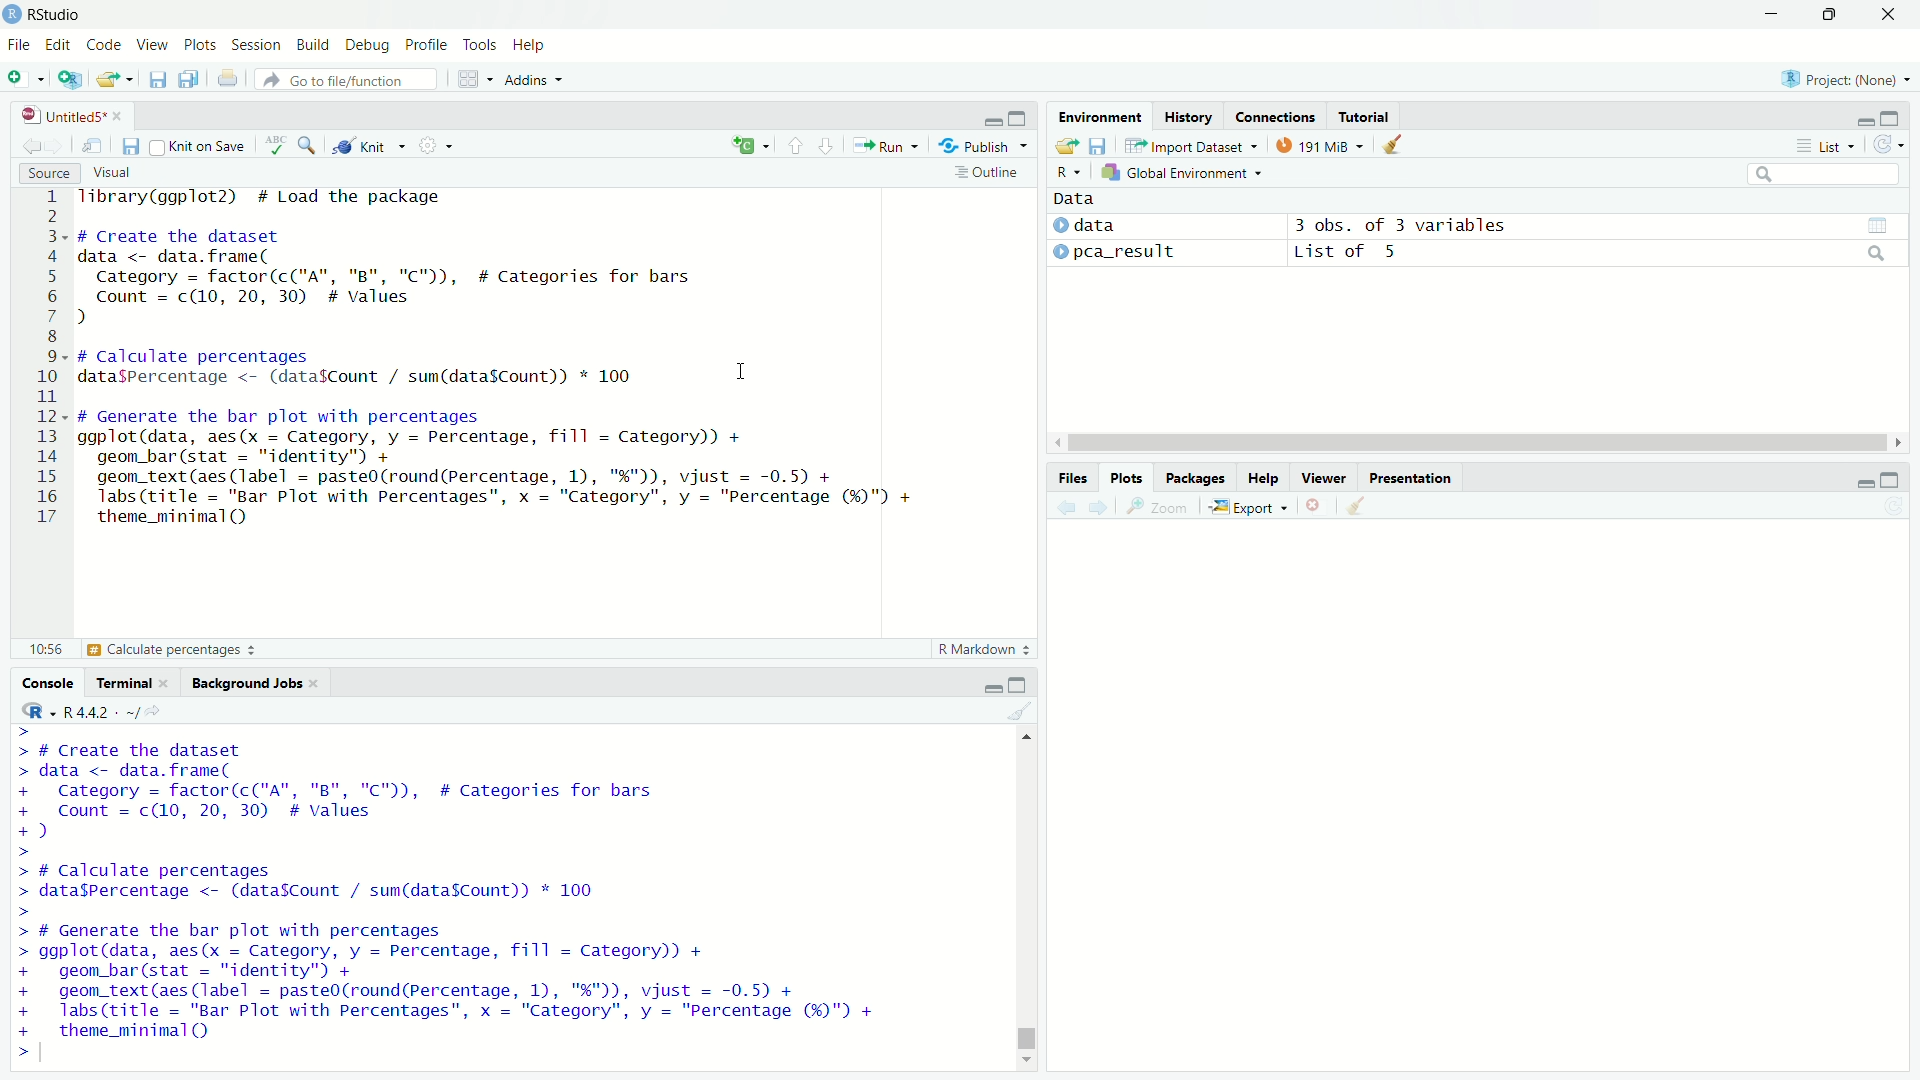 This screenshot has width=1920, height=1080. Describe the element at coordinates (429, 46) in the screenshot. I see `profile` at that location.